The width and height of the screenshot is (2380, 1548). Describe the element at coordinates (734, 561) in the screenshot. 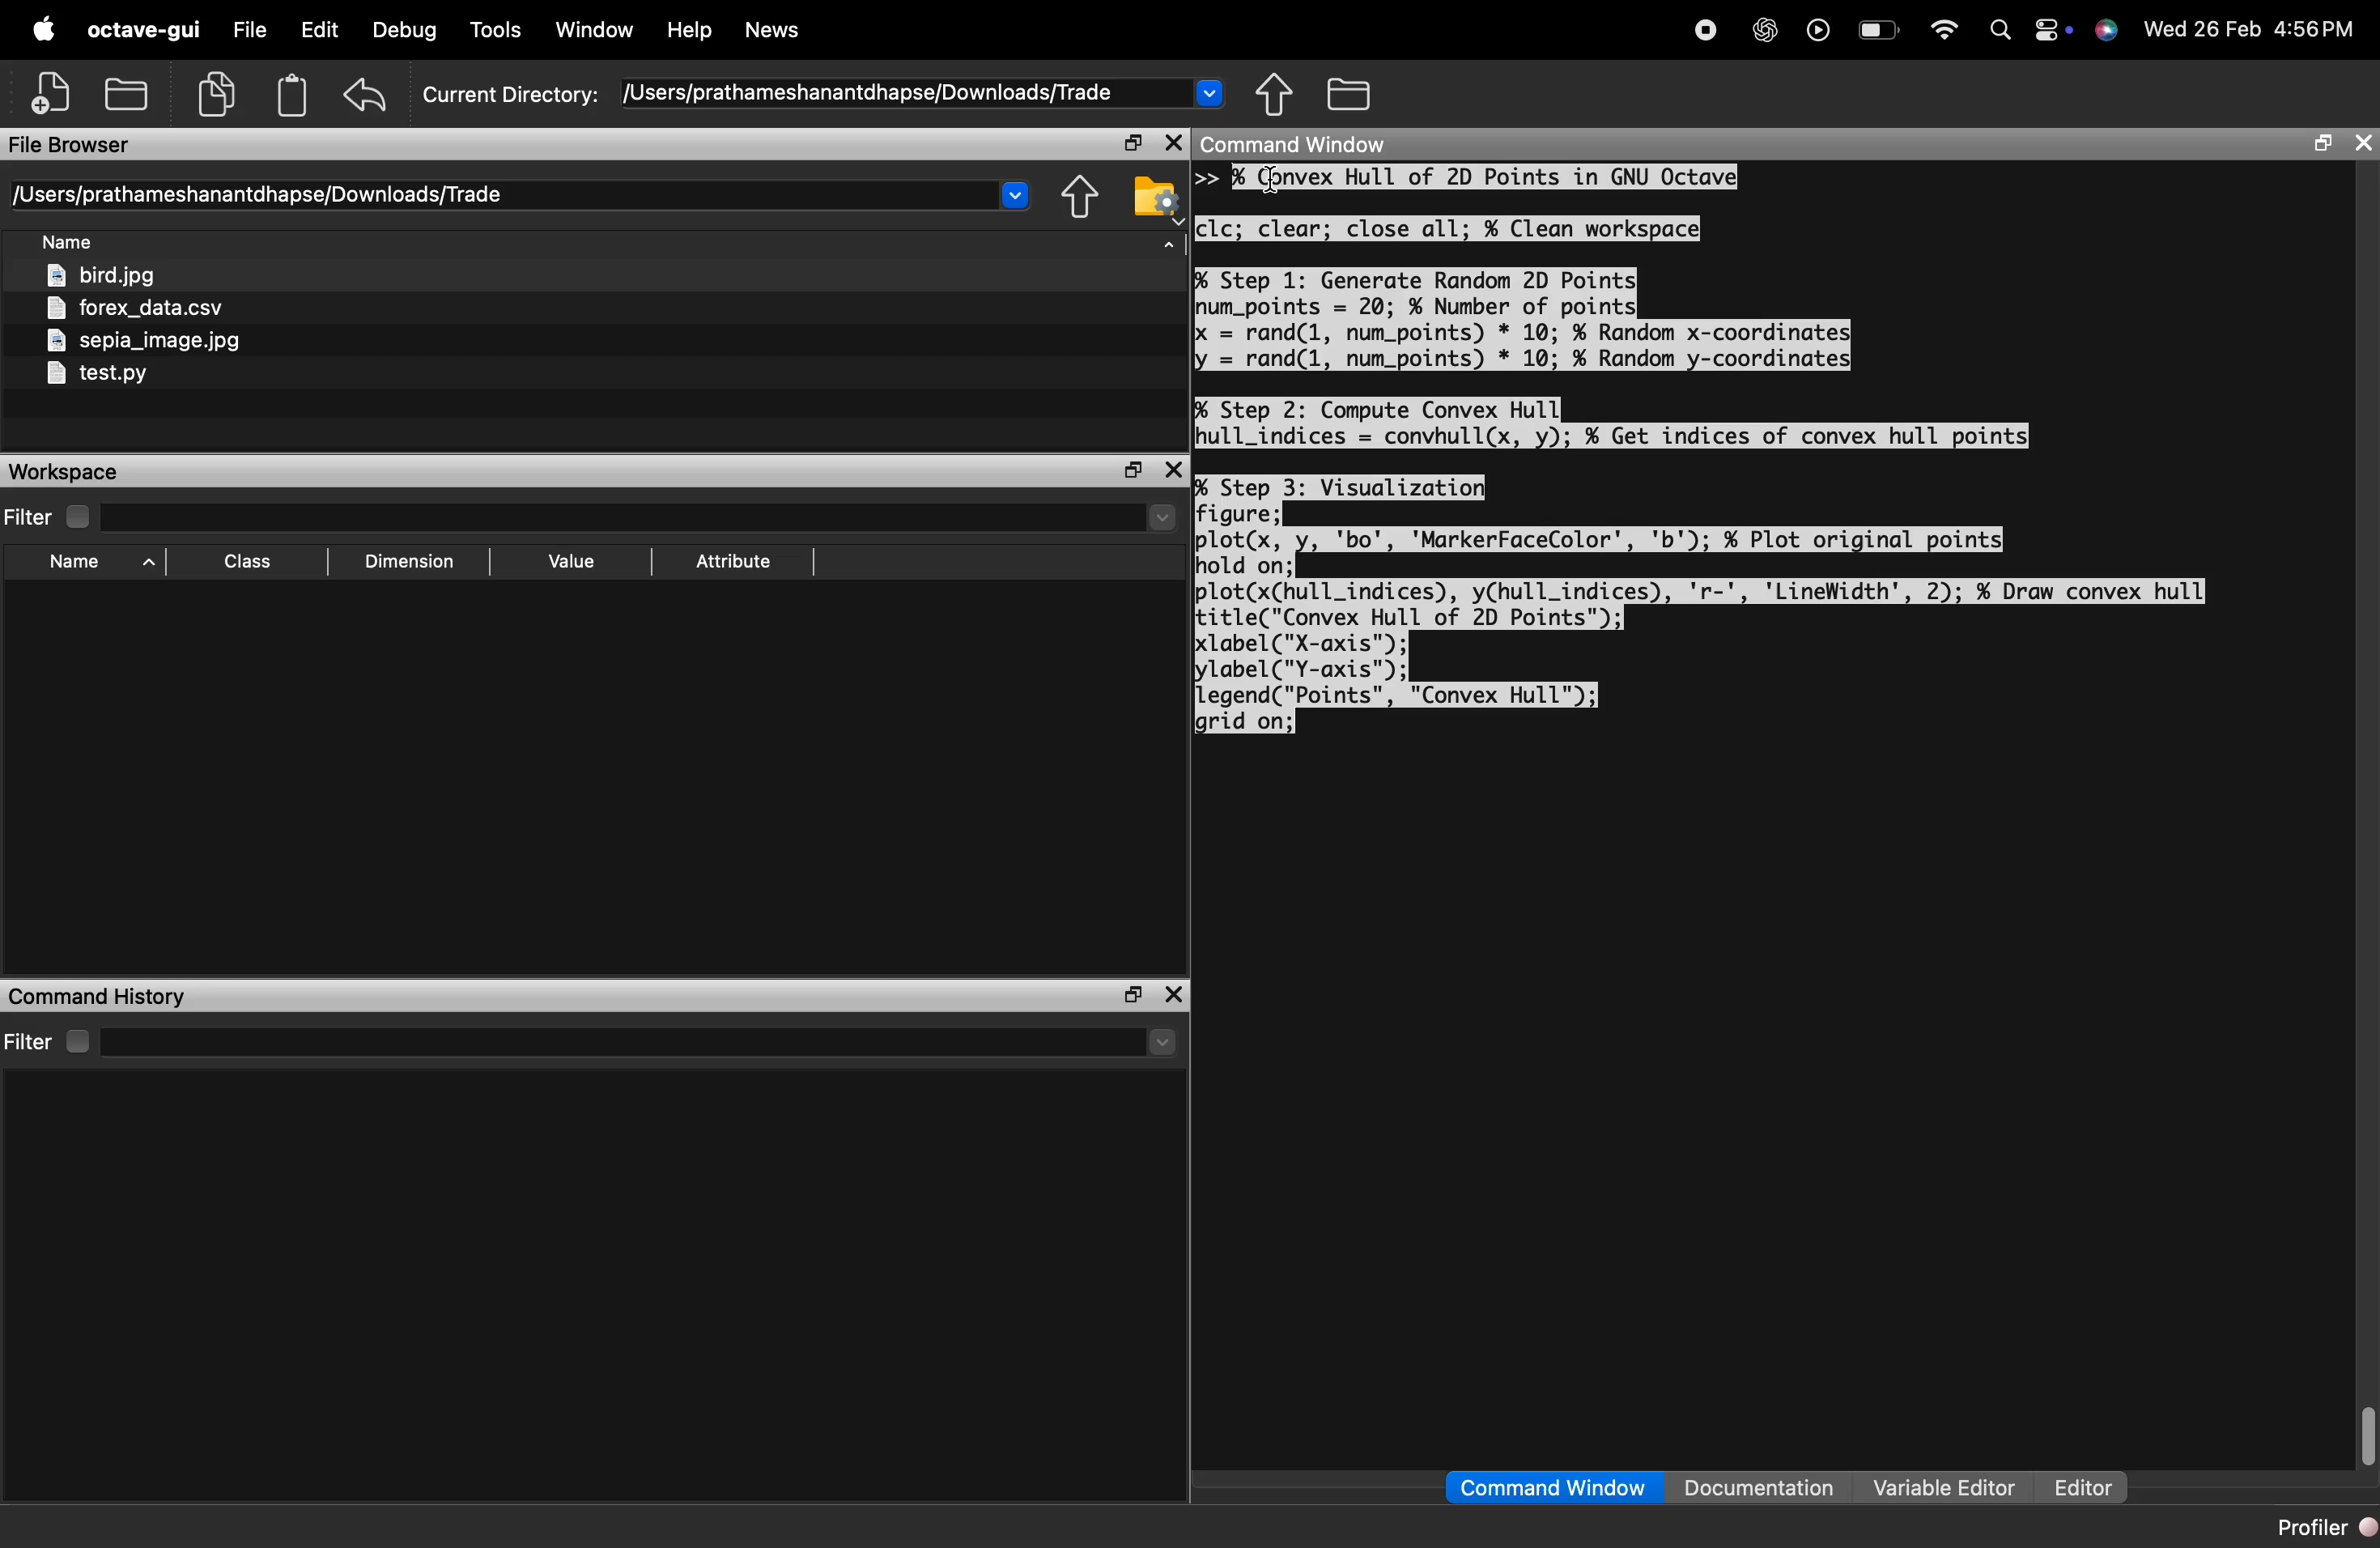

I see `Attribute` at that location.